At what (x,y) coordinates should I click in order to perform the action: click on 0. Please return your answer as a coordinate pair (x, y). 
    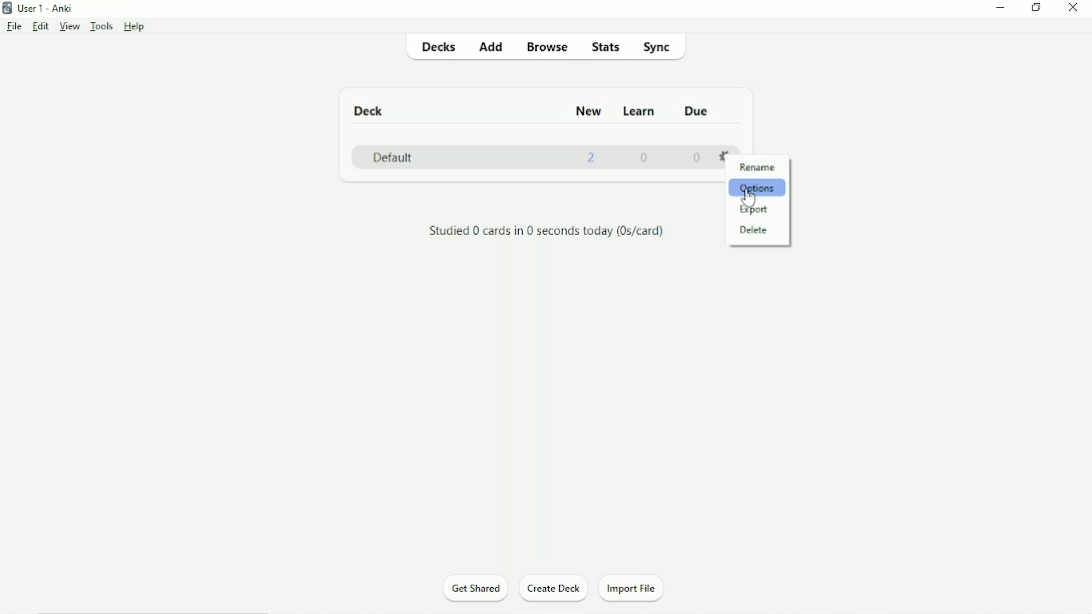
    Looking at the image, I should click on (647, 160).